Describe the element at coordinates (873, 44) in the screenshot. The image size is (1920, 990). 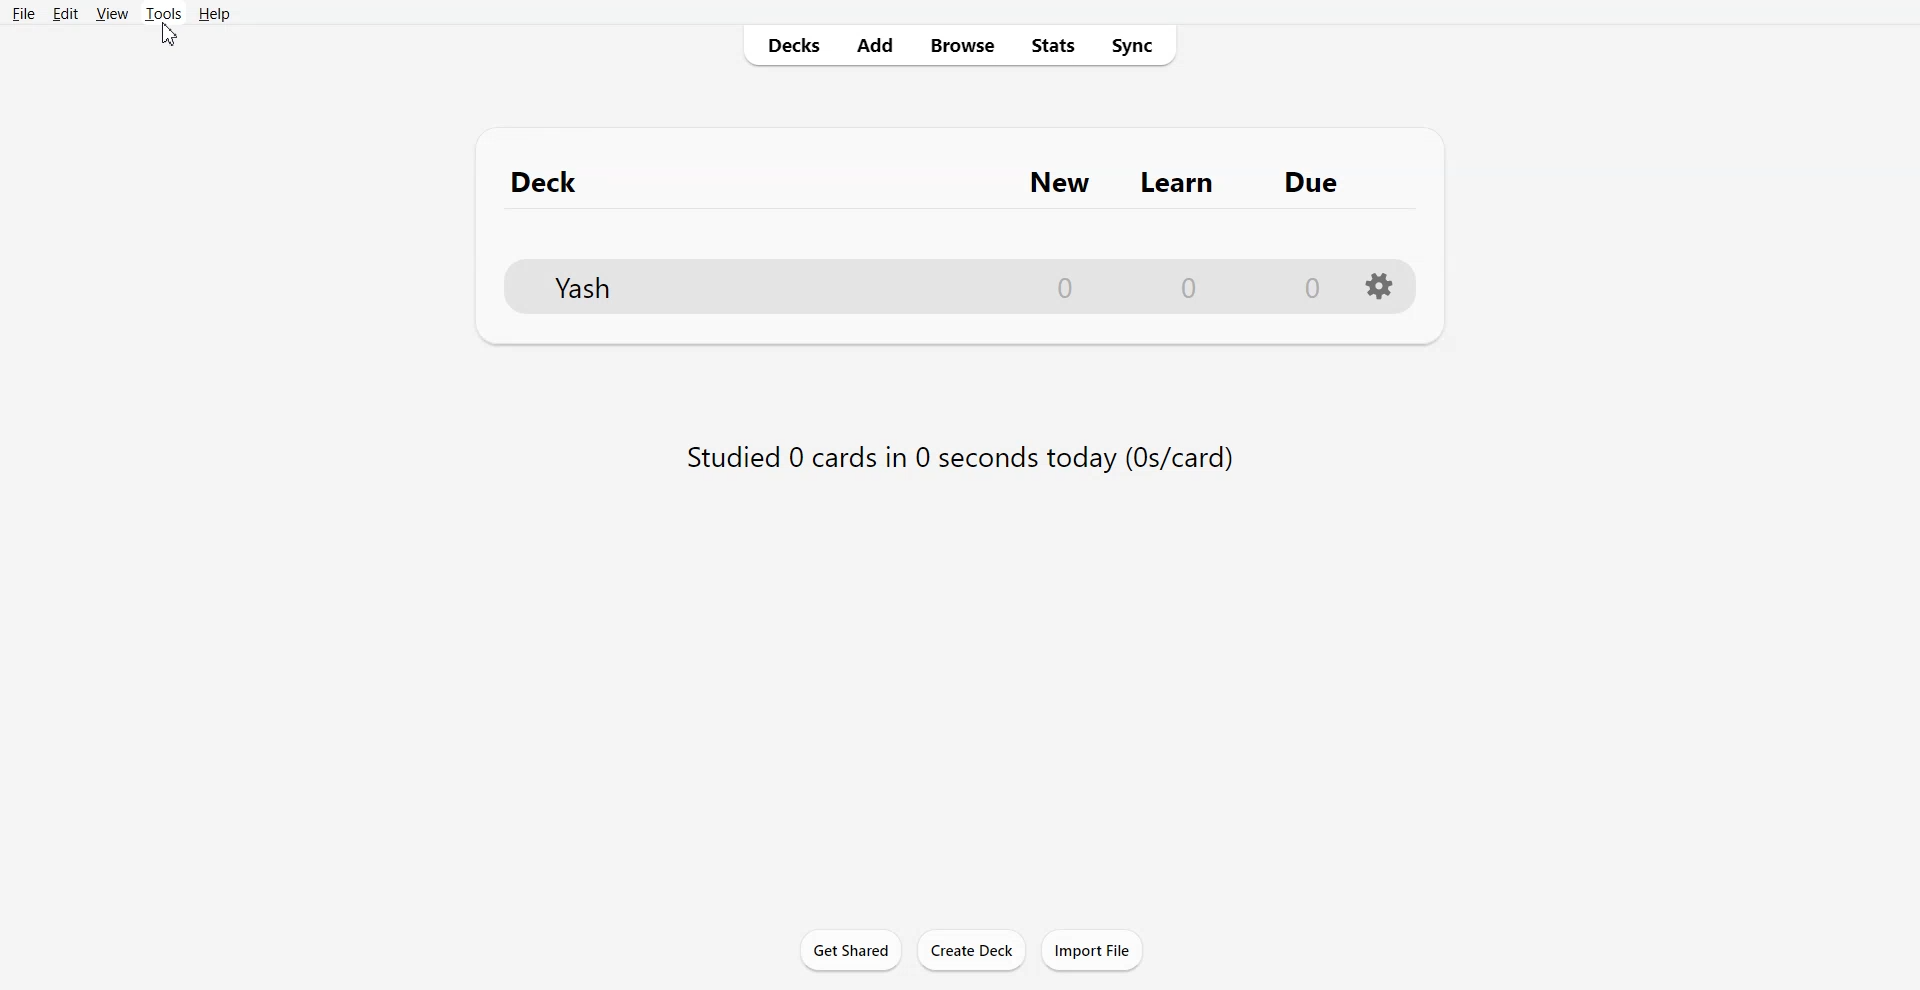
I see `Add` at that location.